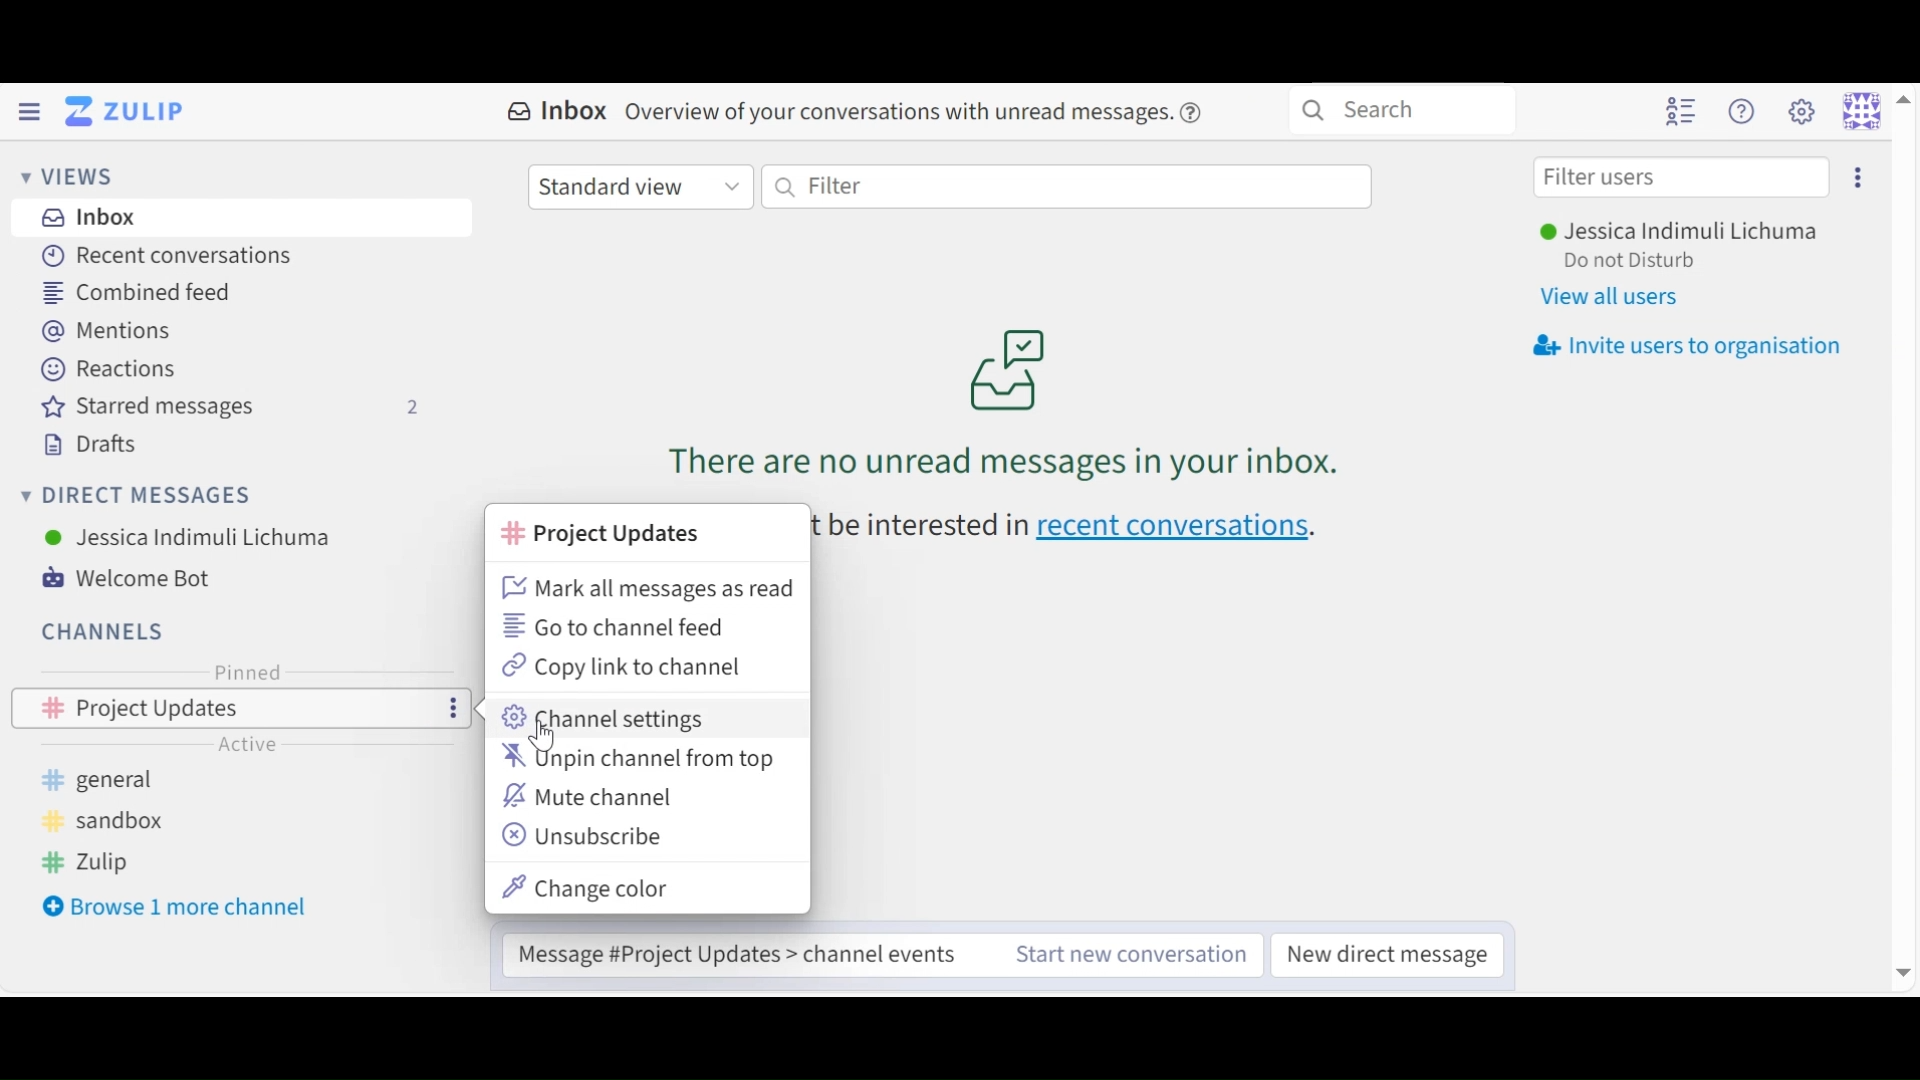  What do you see at coordinates (1390, 956) in the screenshot?
I see `New direct message` at bounding box center [1390, 956].